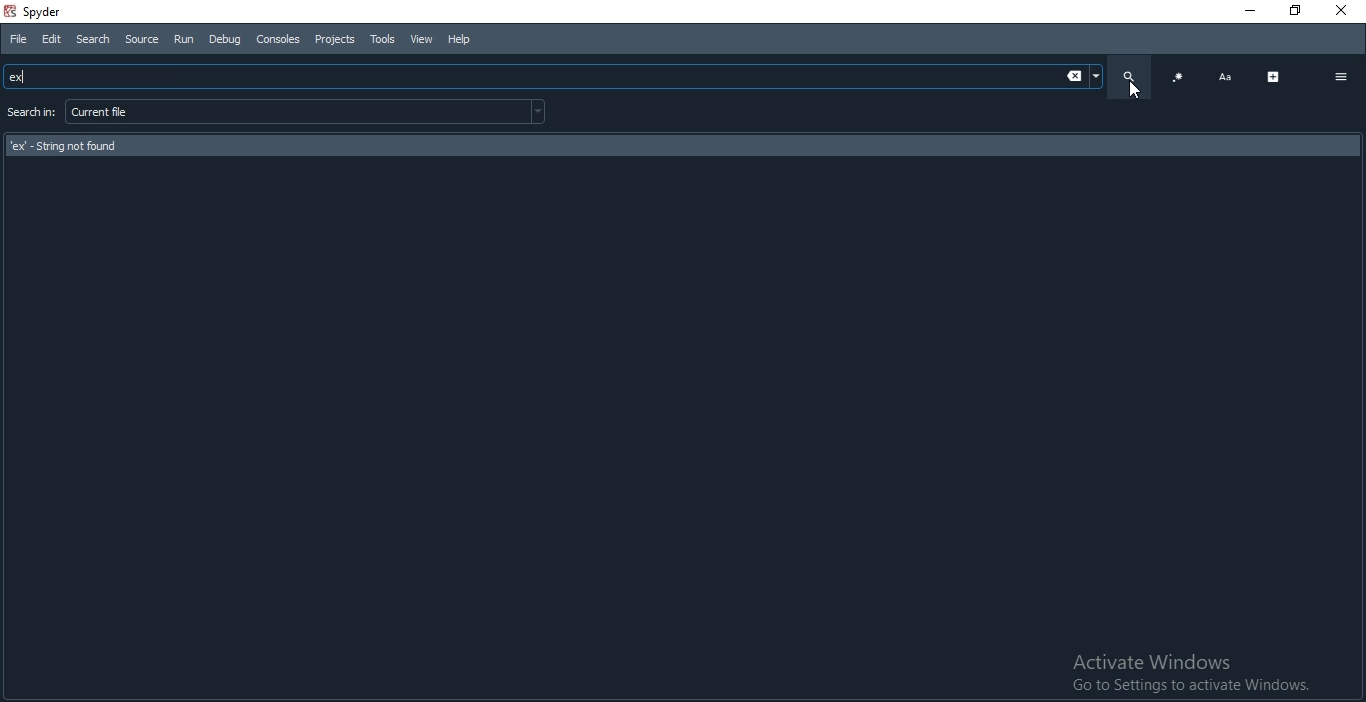 Image resolution: width=1366 pixels, height=702 pixels. What do you see at coordinates (1186, 675) in the screenshot?
I see `Activate Windows
Go to Settings to activate Windows.` at bounding box center [1186, 675].